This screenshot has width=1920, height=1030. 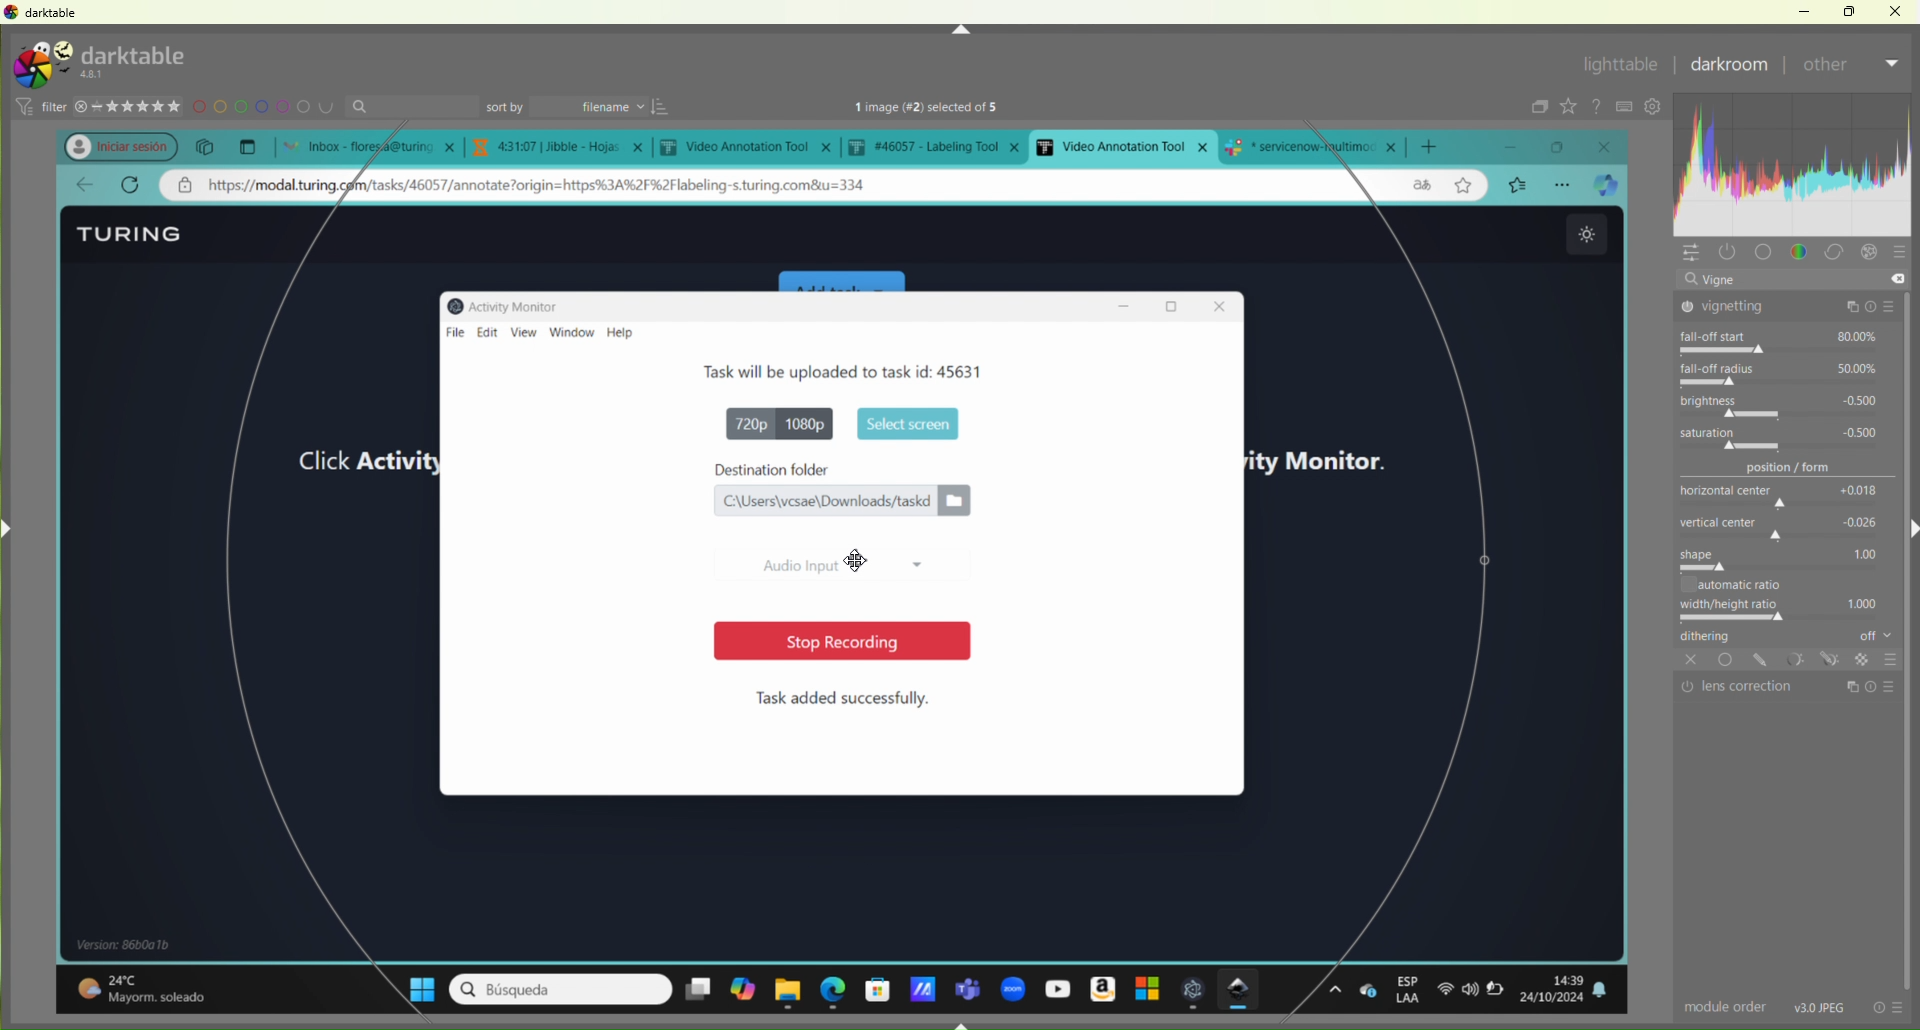 What do you see at coordinates (630, 332) in the screenshot?
I see `help` at bounding box center [630, 332].